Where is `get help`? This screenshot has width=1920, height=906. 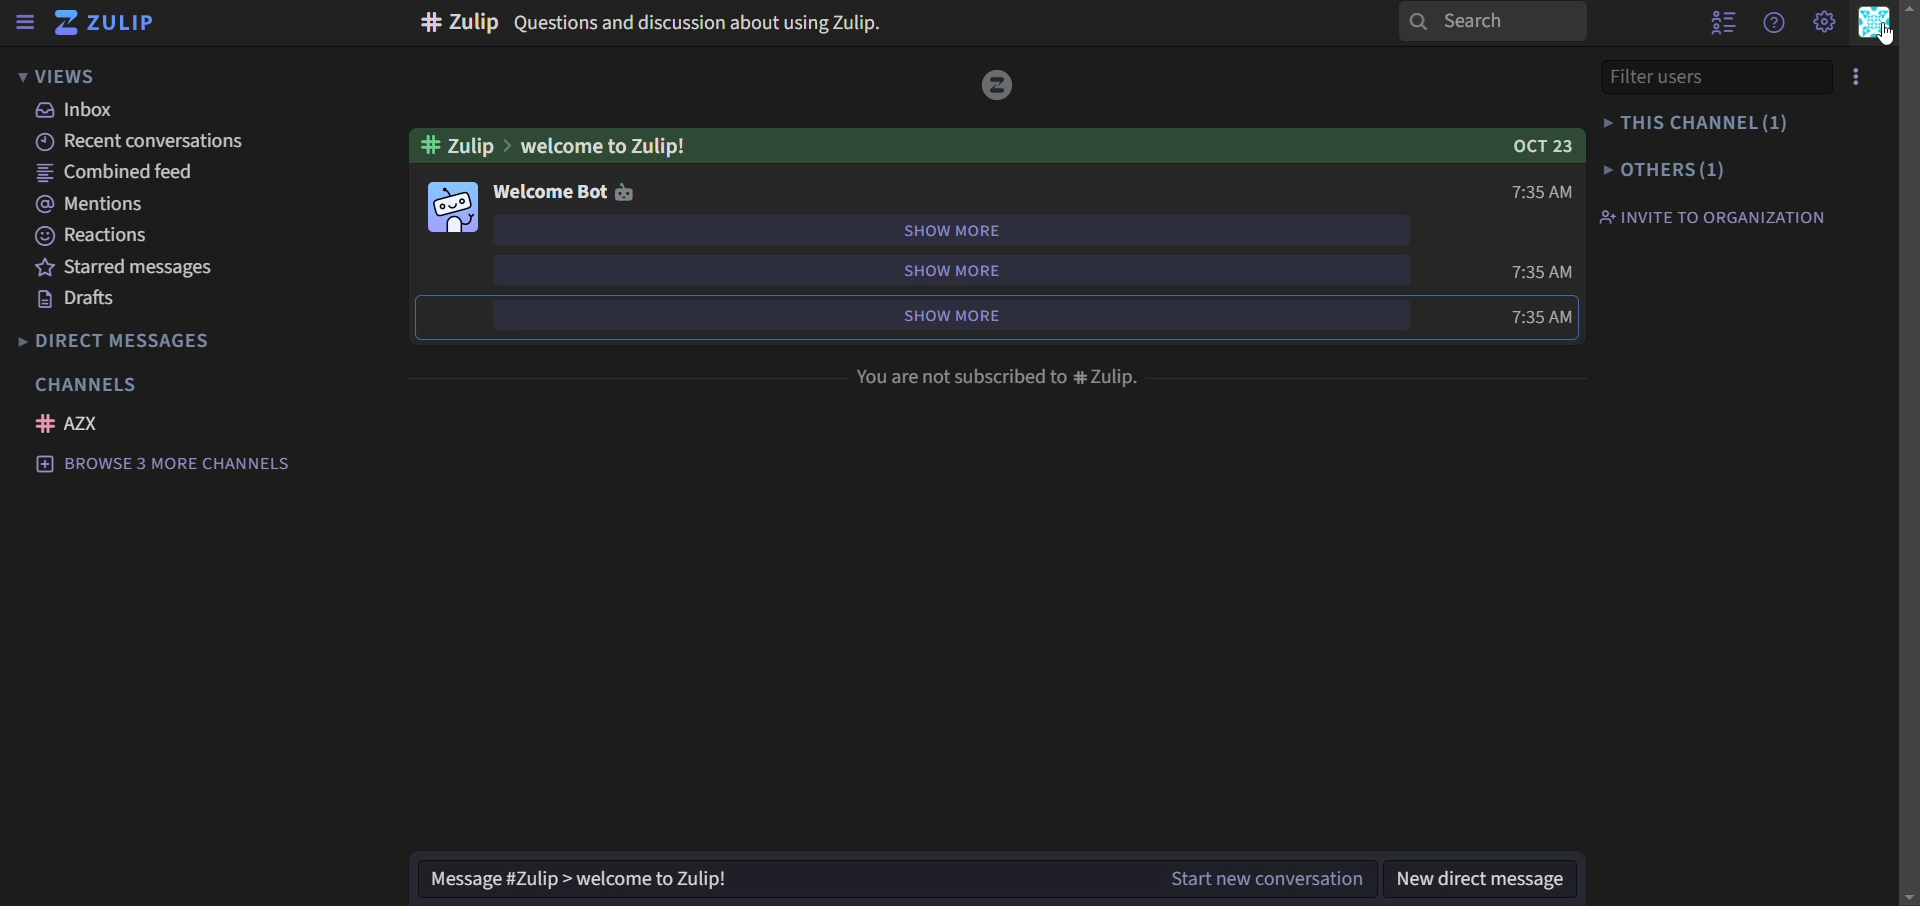
get help is located at coordinates (1776, 23).